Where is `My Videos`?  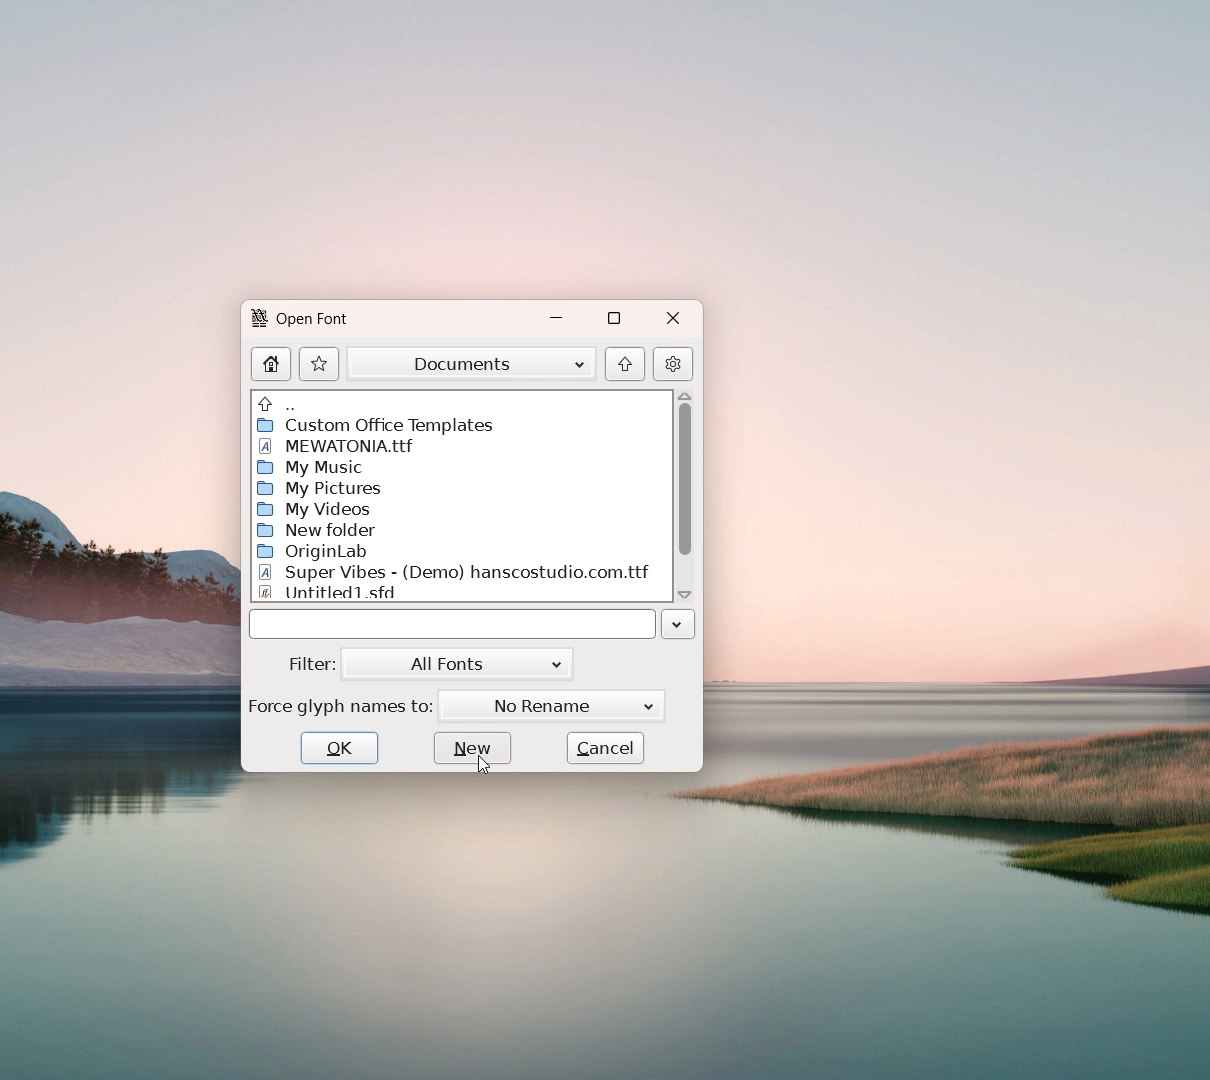 My Videos is located at coordinates (316, 510).